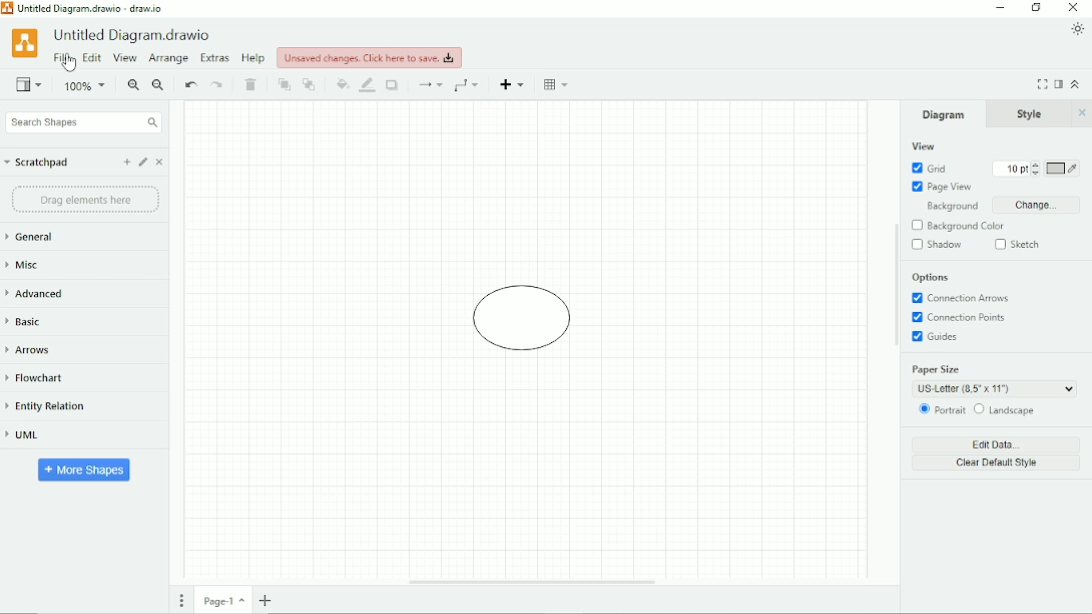  What do you see at coordinates (952, 206) in the screenshot?
I see `Background` at bounding box center [952, 206].